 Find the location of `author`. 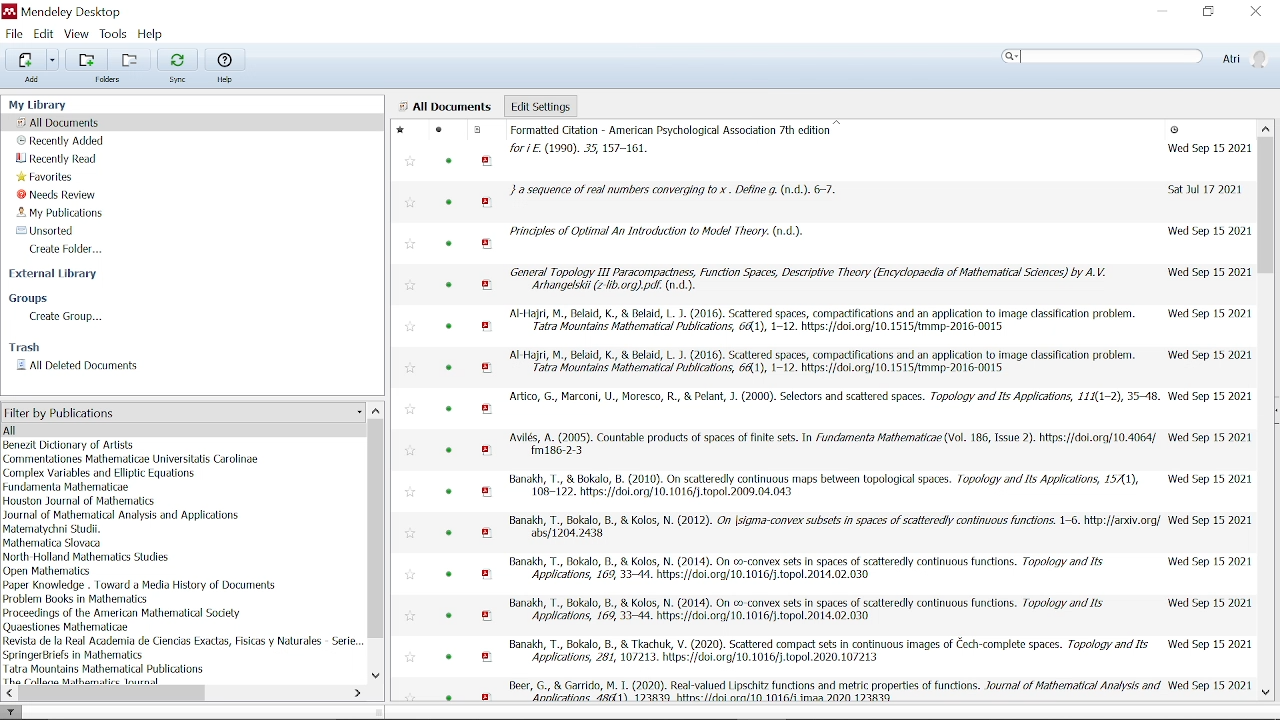

author is located at coordinates (54, 542).